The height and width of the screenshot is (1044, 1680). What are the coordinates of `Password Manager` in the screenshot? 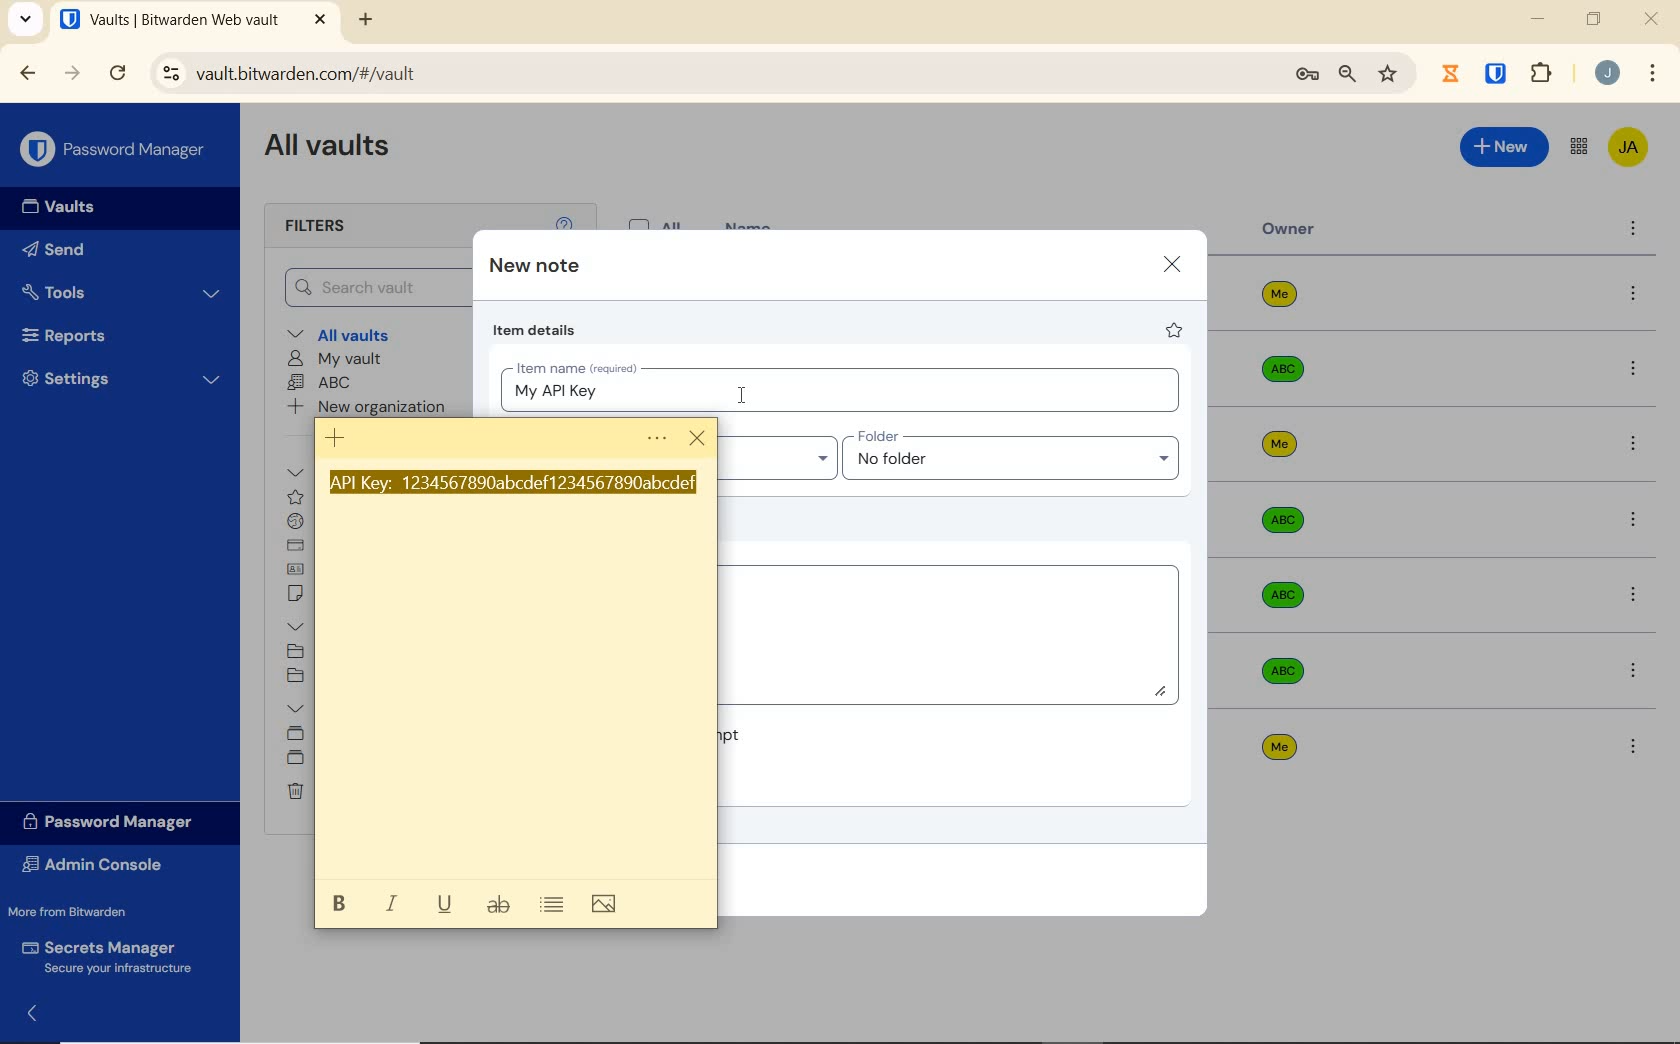 It's located at (114, 821).